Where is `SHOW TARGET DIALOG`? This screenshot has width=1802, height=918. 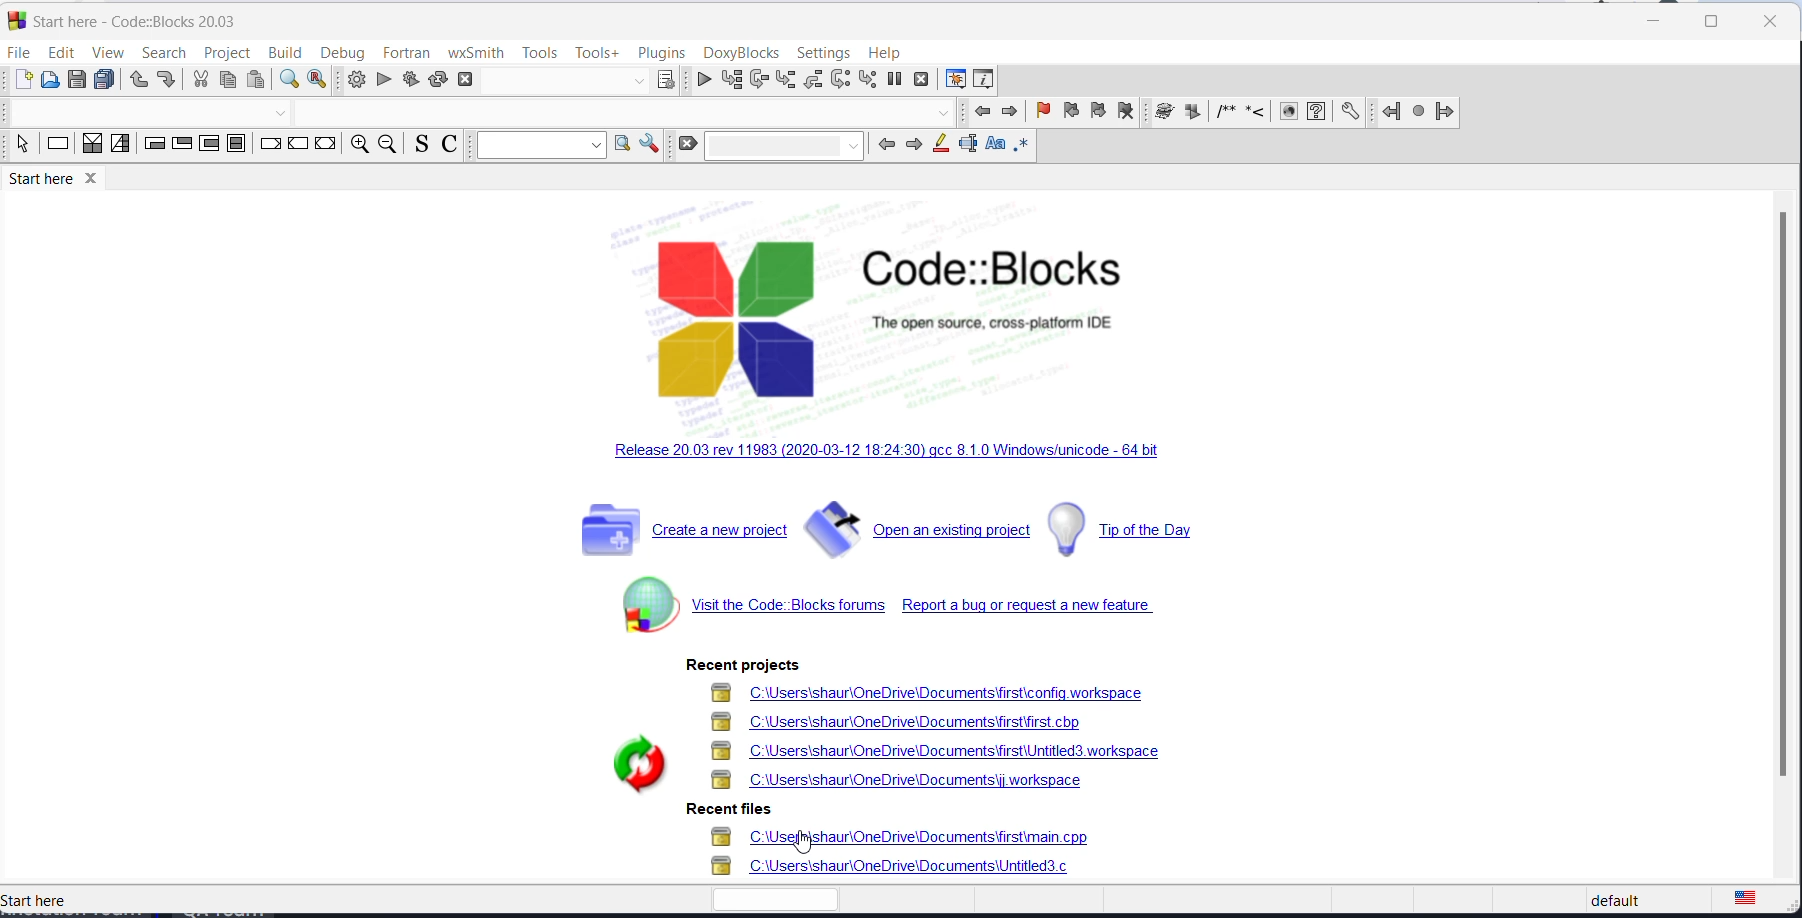 SHOW TARGET DIALOG is located at coordinates (664, 81).